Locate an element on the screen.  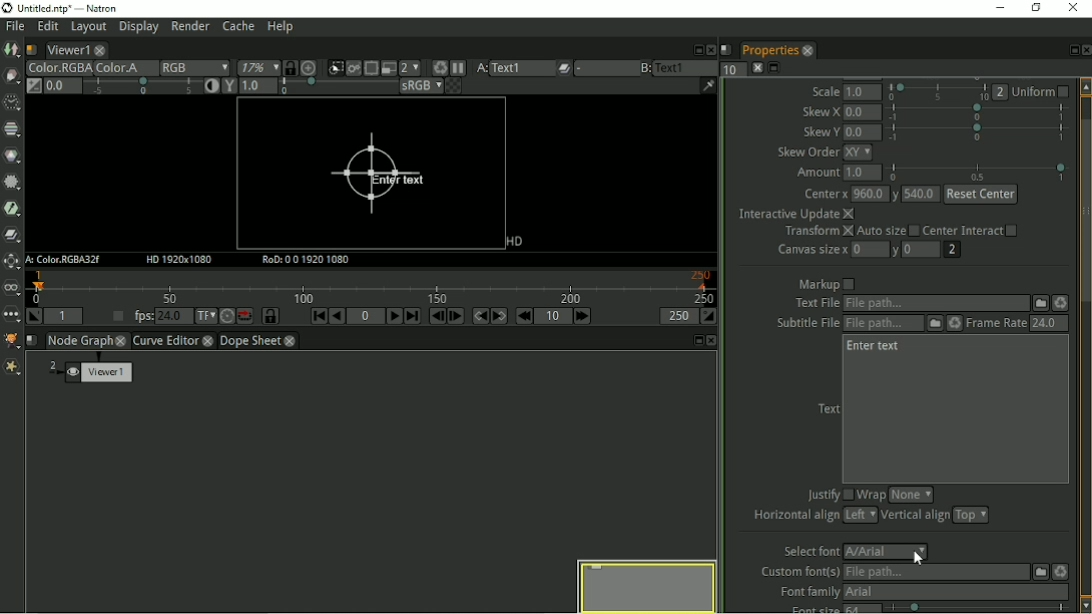
Scale image is located at coordinates (312, 68).